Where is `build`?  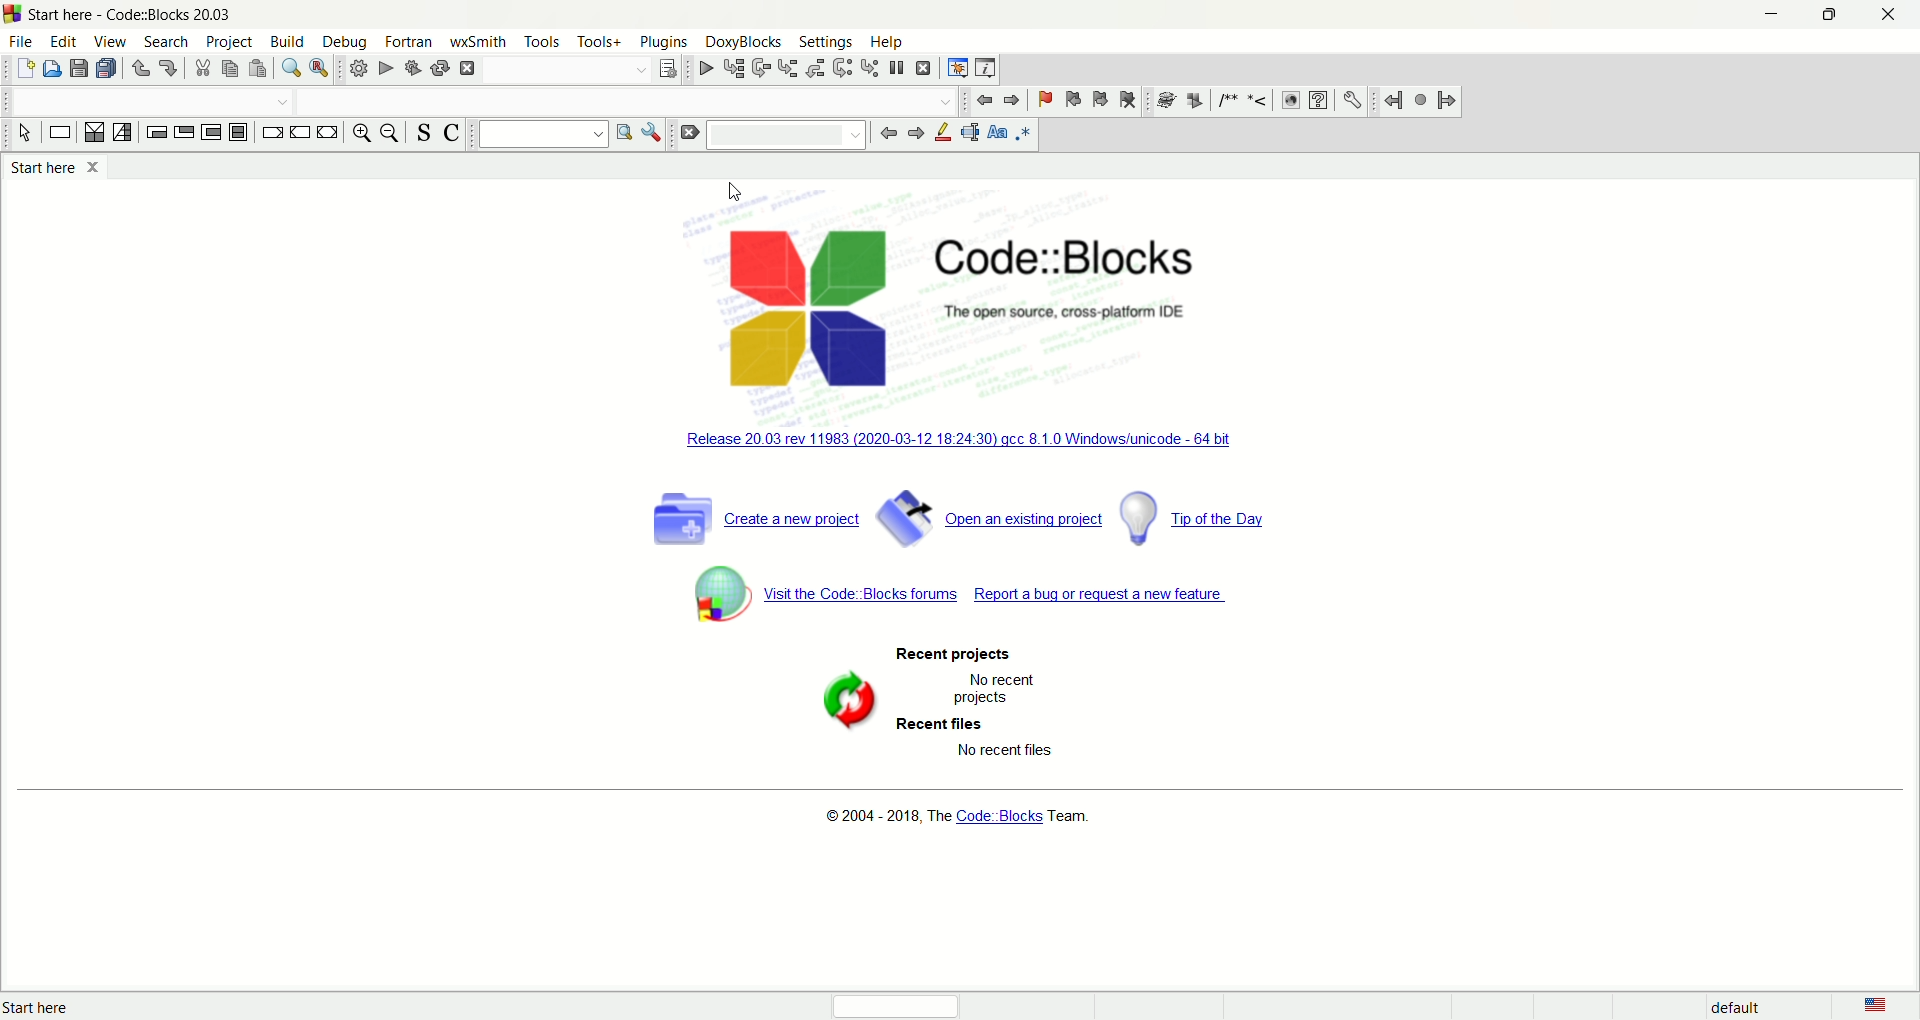 build is located at coordinates (288, 43).